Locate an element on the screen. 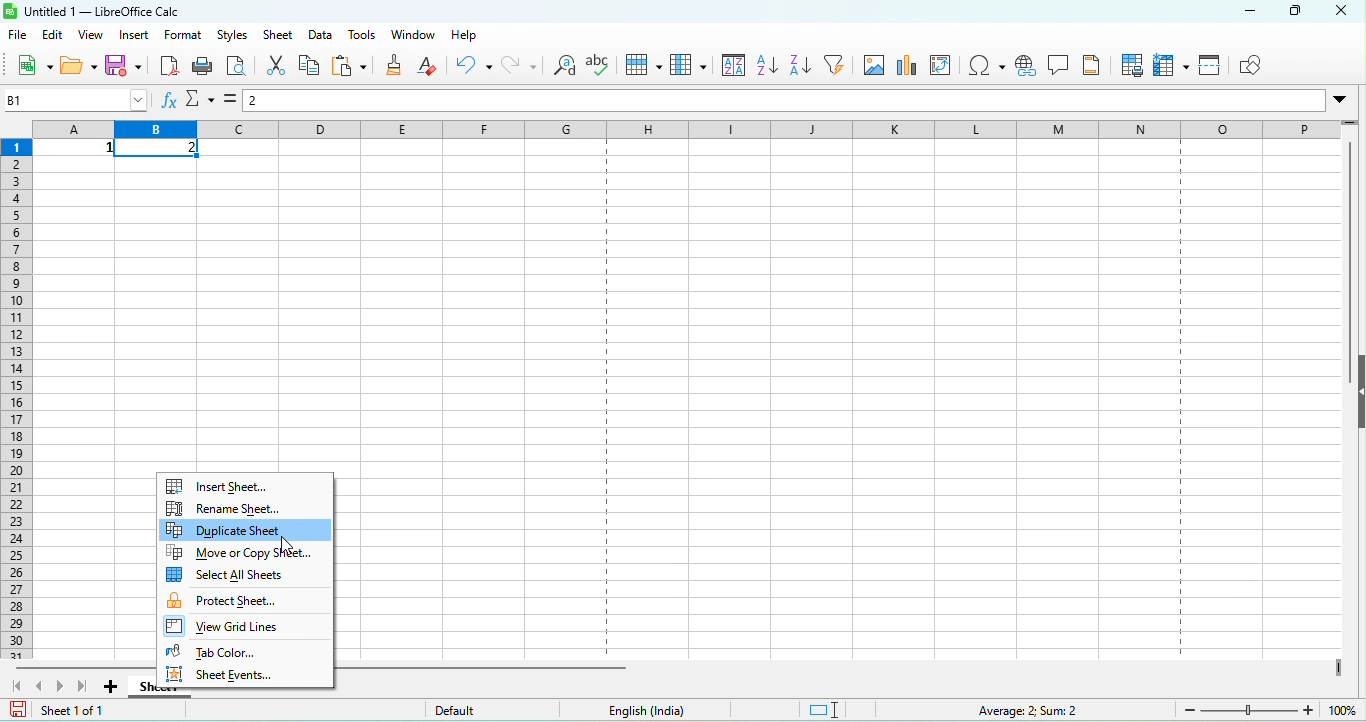 The width and height of the screenshot is (1366, 722). save is located at coordinates (123, 66).